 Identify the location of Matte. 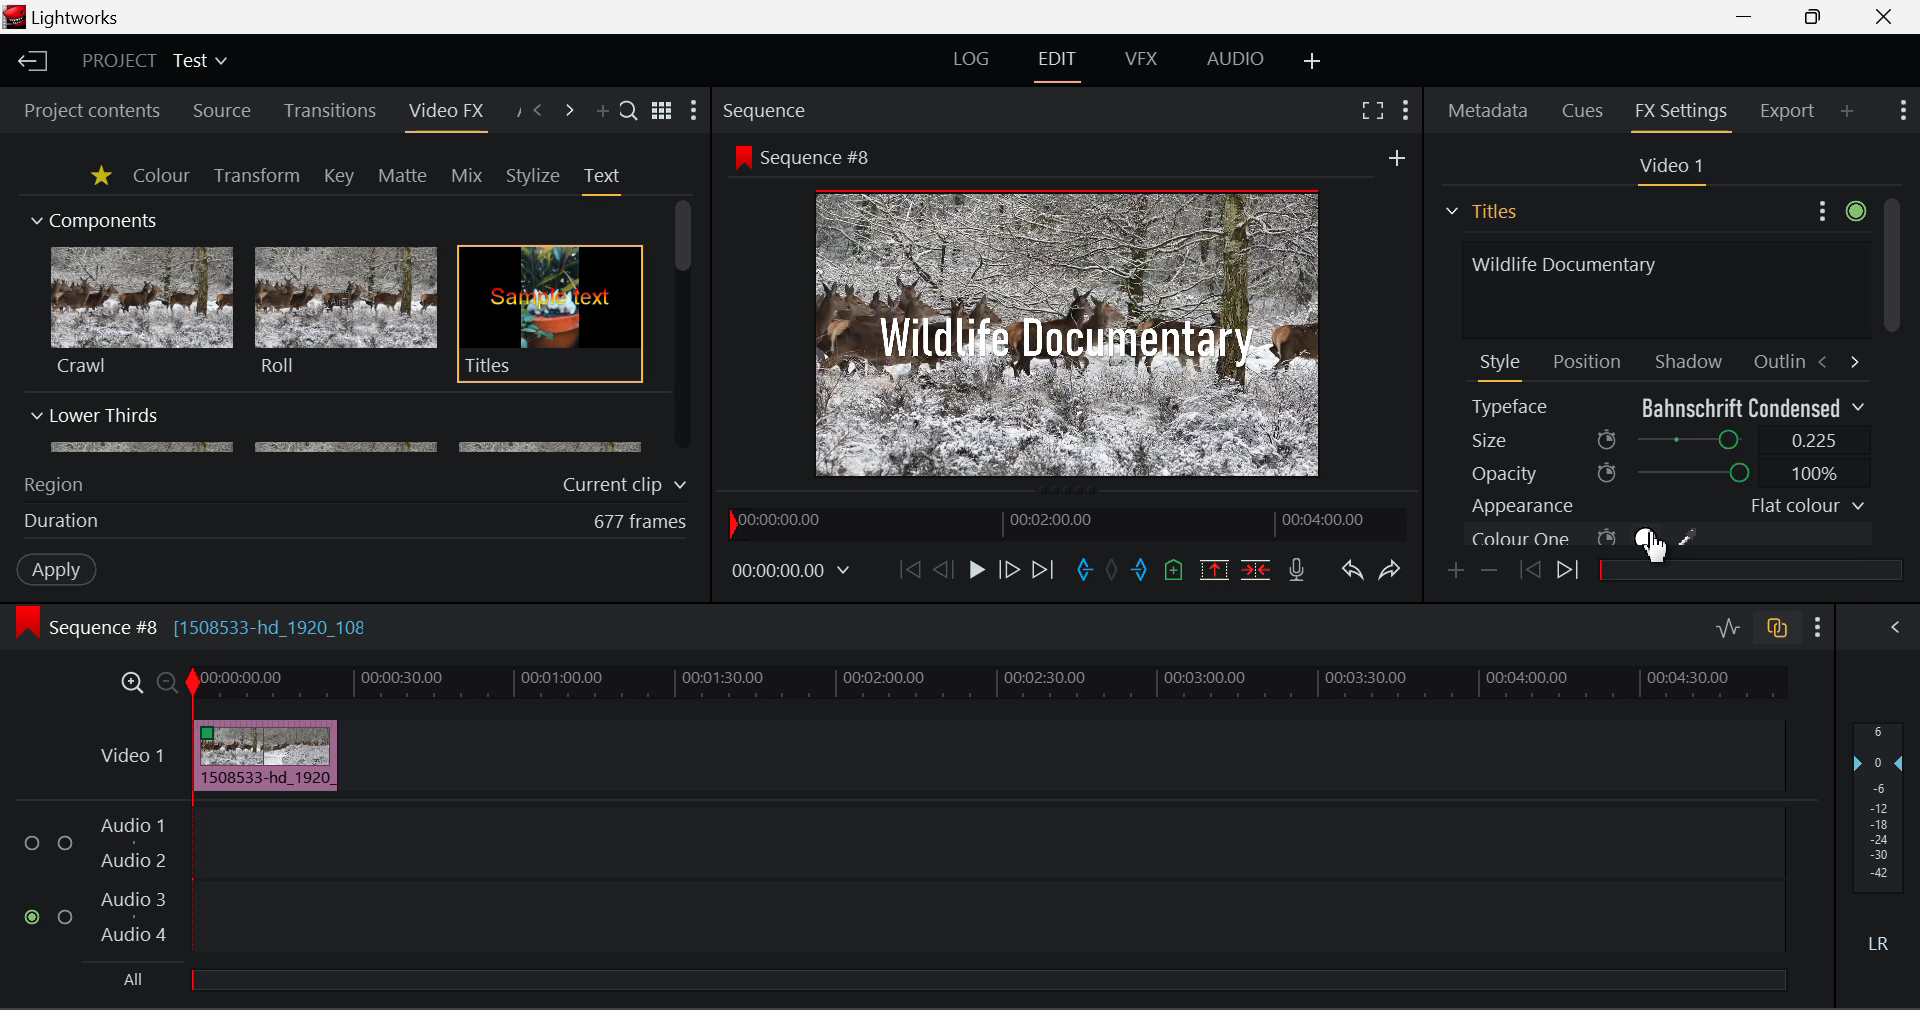
(401, 175).